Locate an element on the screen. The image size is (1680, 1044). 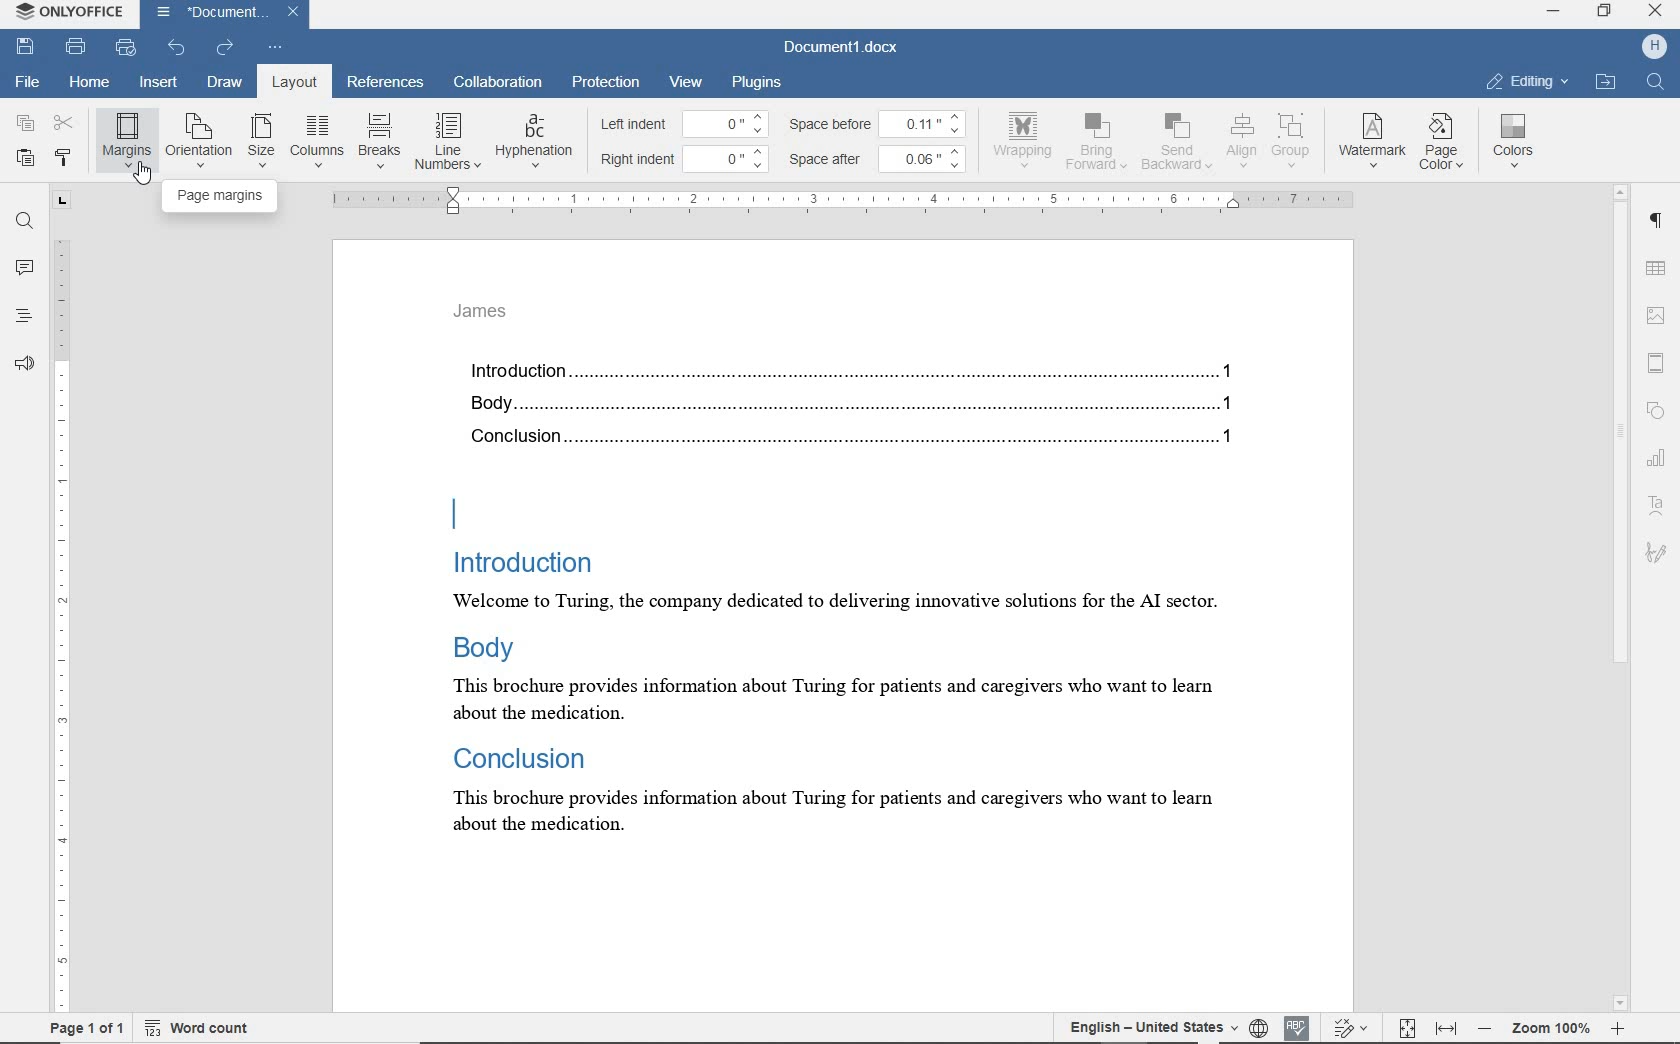
header text is located at coordinates (490, 317).